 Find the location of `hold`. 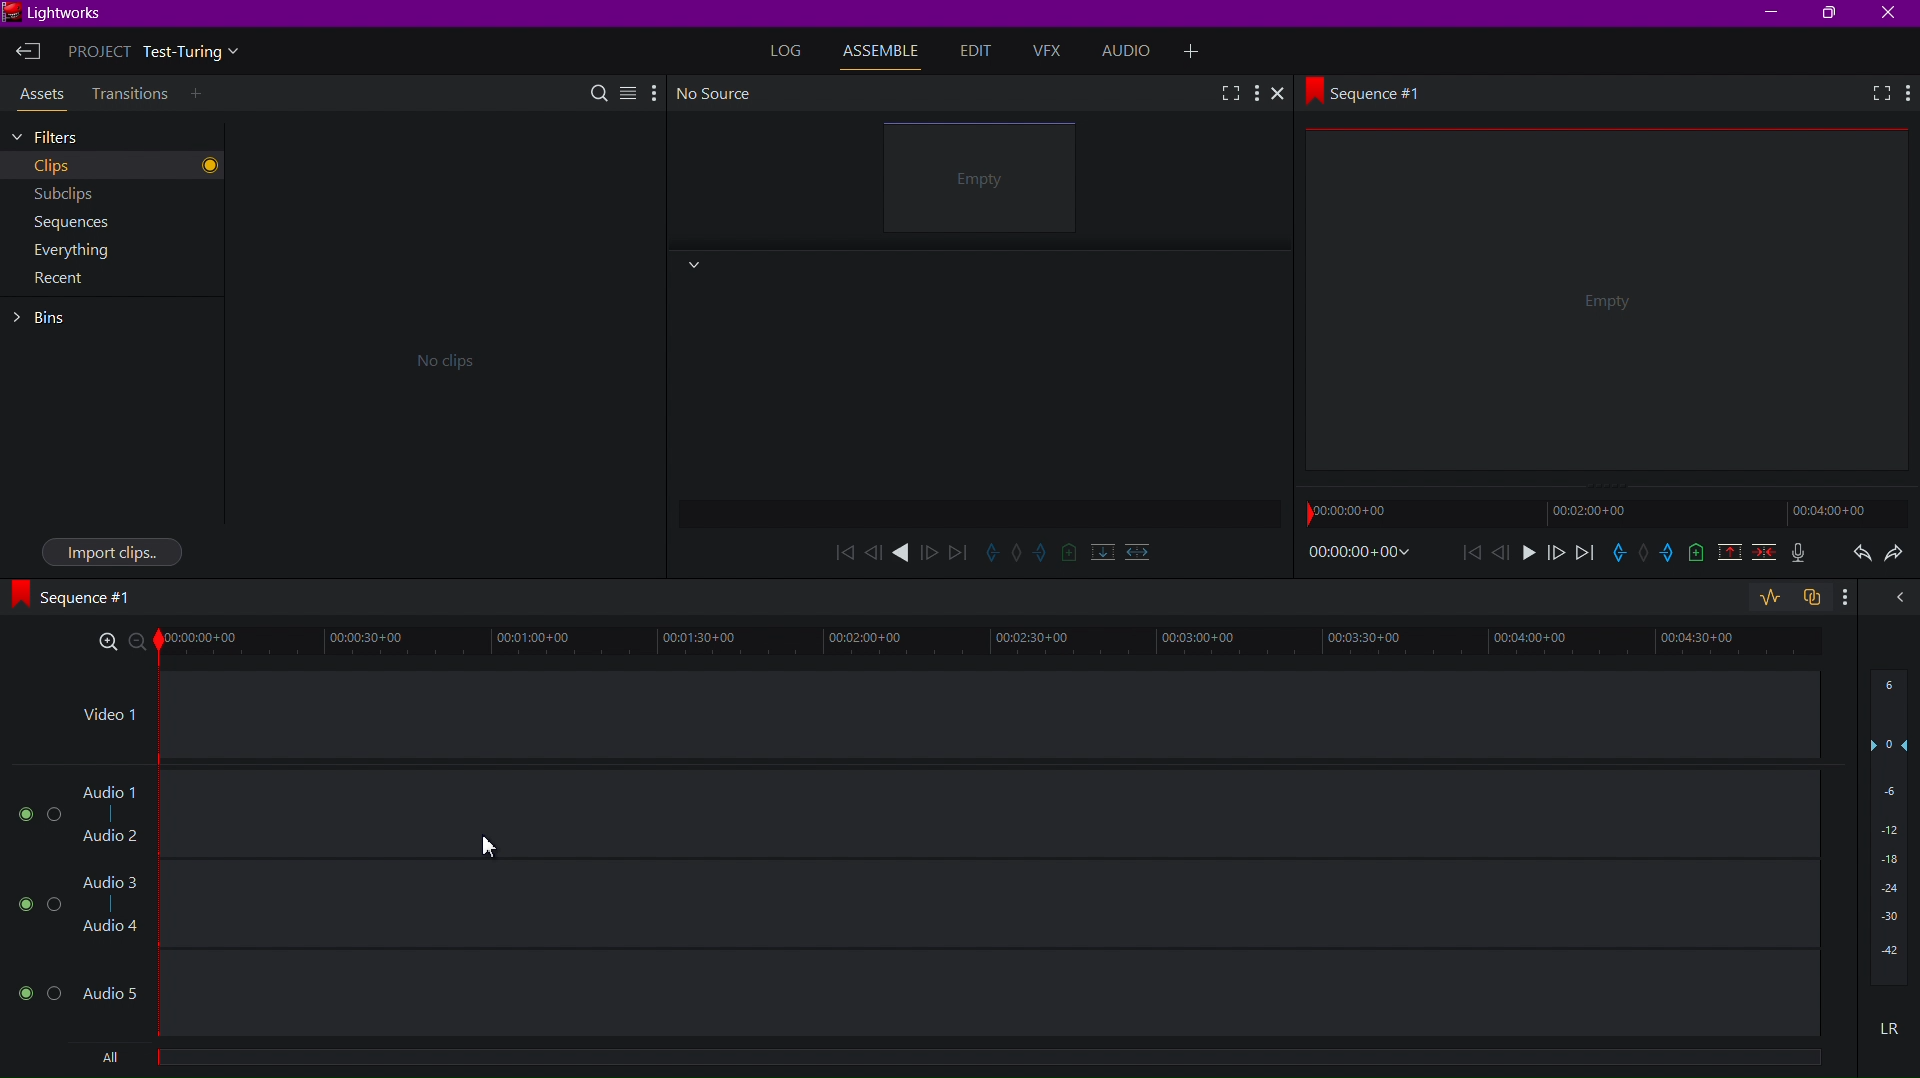

hold is located at coordinates (1644, 554).